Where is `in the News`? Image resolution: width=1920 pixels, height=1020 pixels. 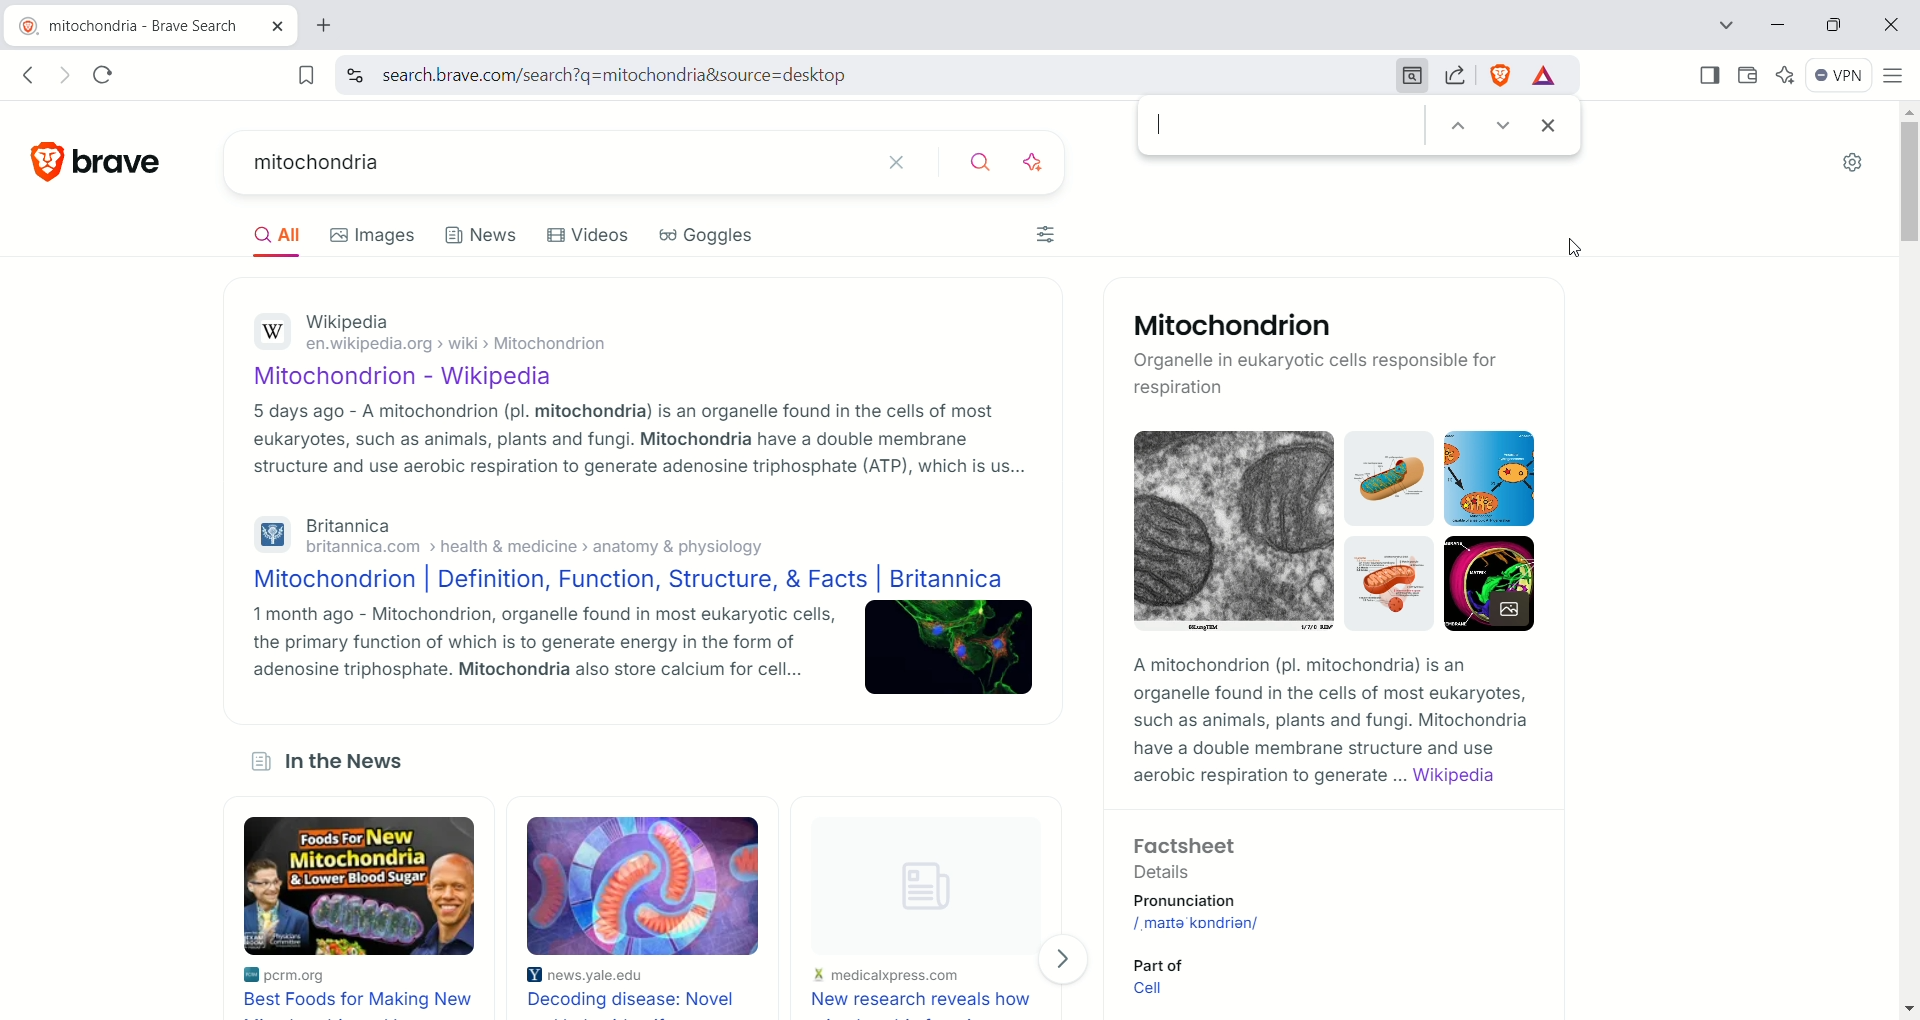 in the News is located at coordinates (337, 761).